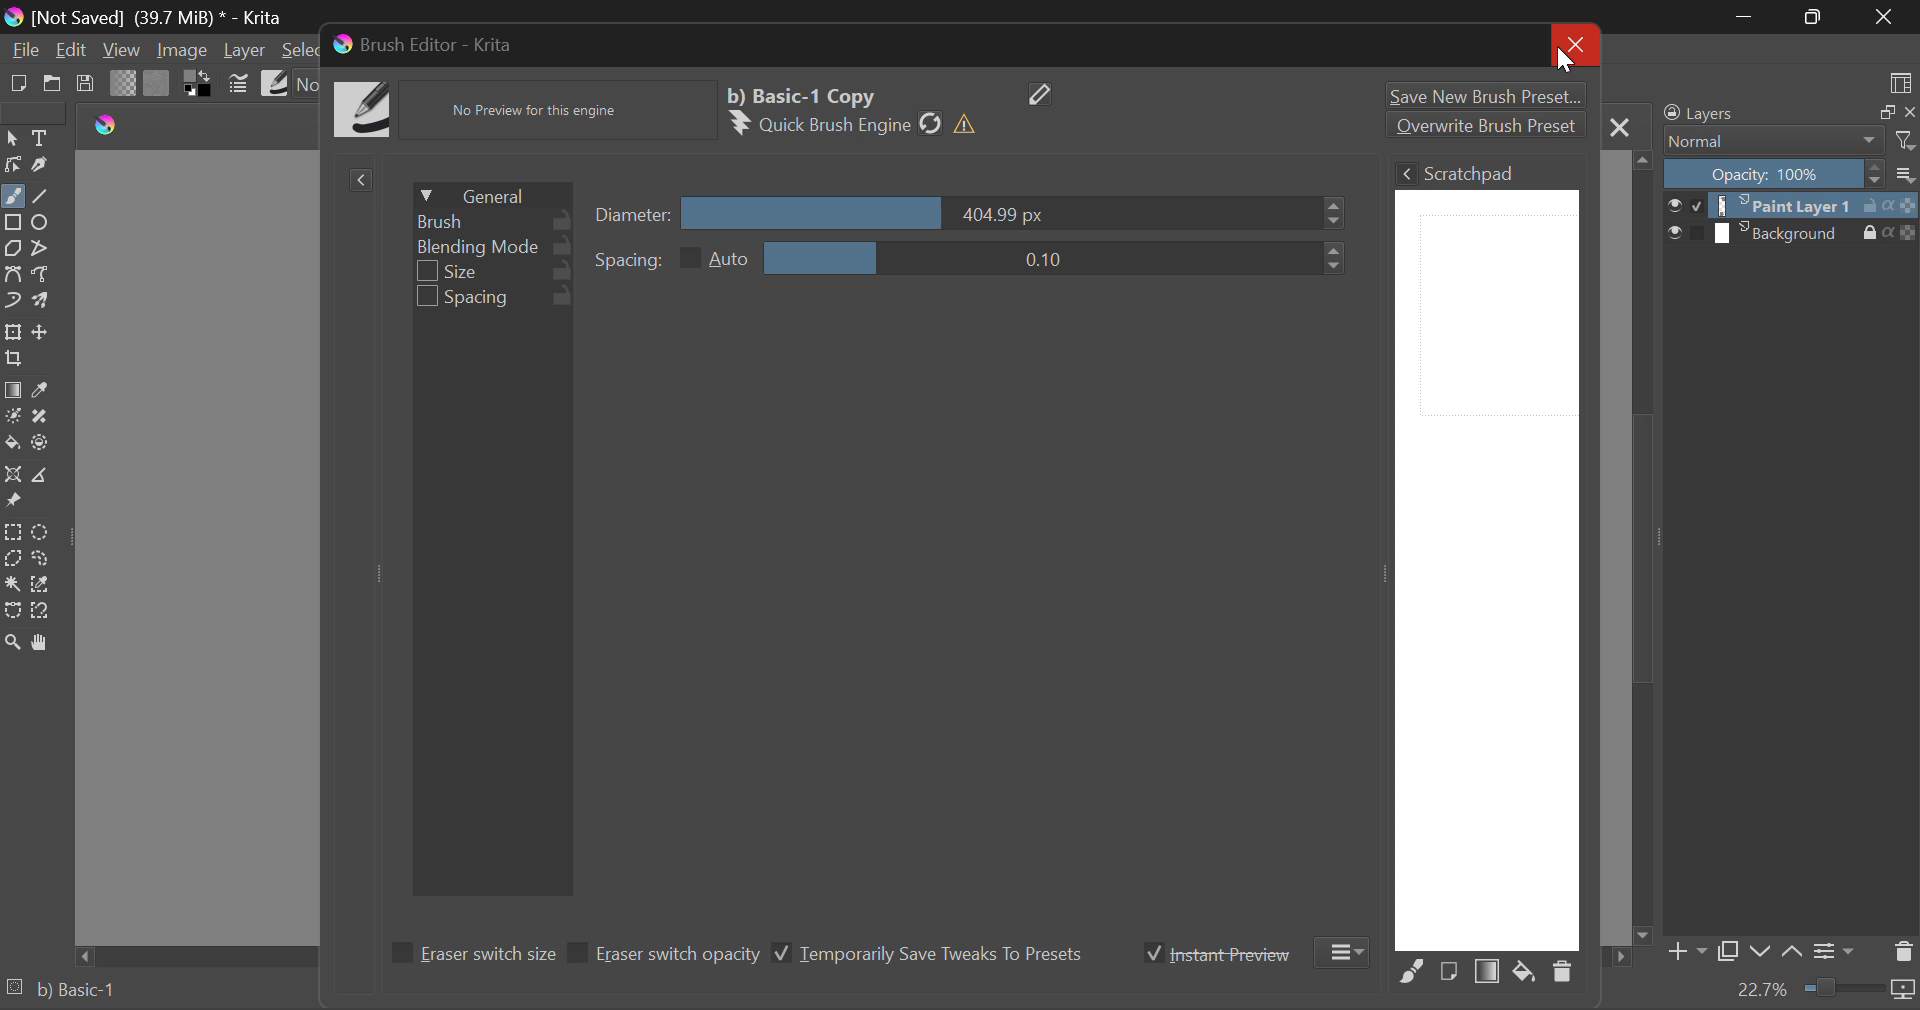  What do you see at coordinates (970, 258) in the screenshot?
I see `Spacing` at bounding box center [970, 258].